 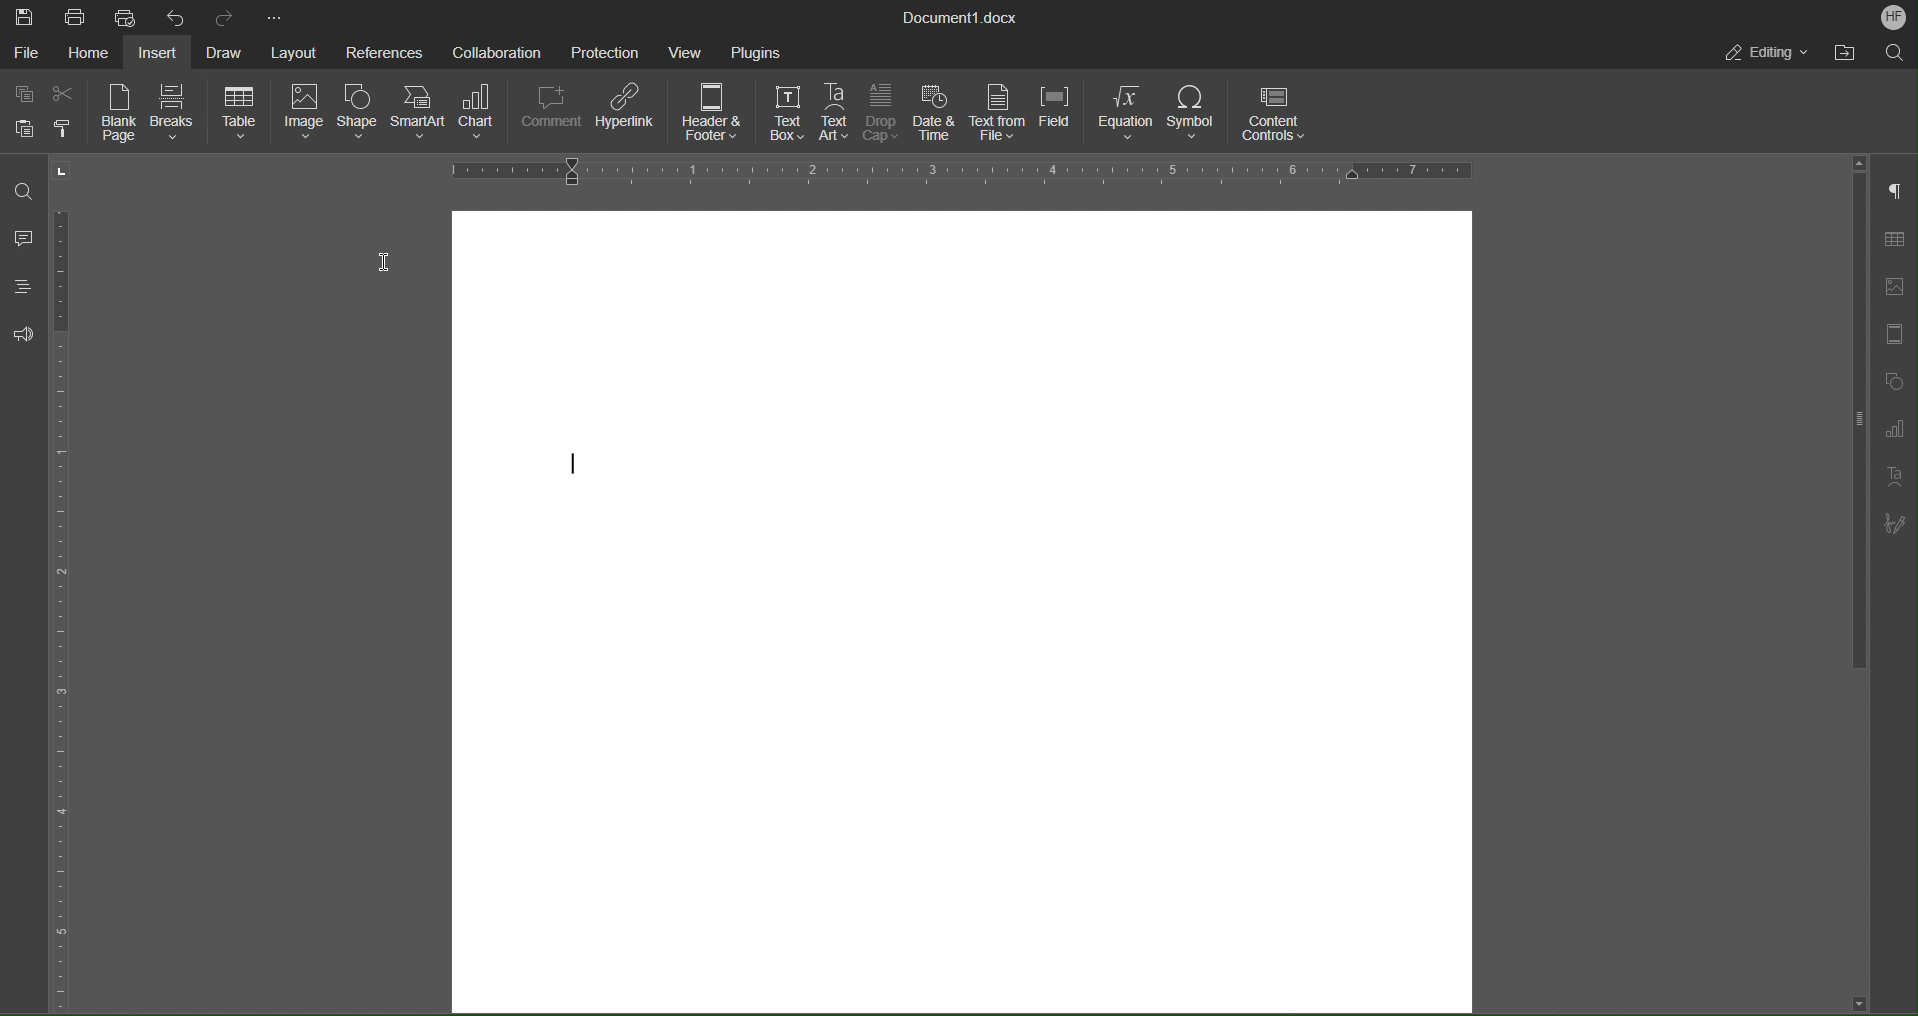 What do you see at coordinates (125, 16) in the screenshot?
I see `Quick Print` at bounding box center [125, 16].